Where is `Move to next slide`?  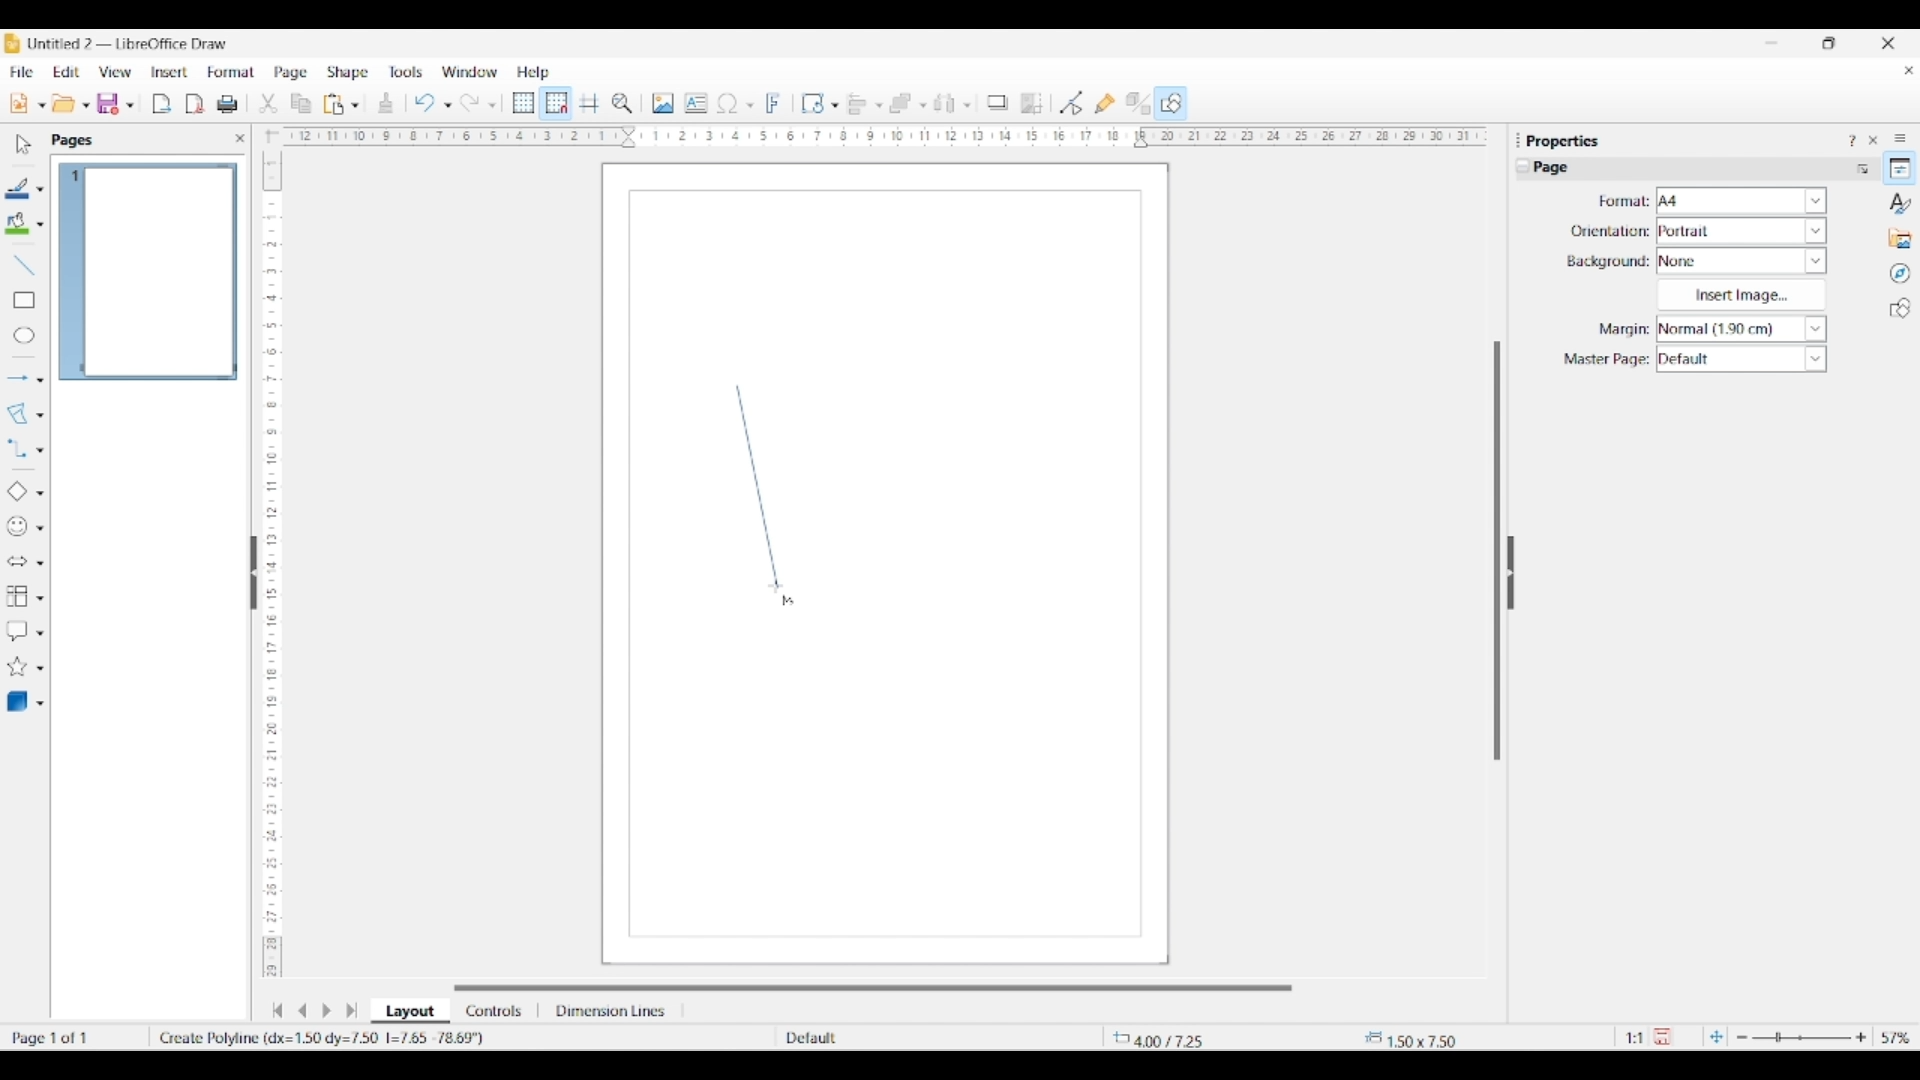 Move to next slide is located at coordinates (326, 1011).